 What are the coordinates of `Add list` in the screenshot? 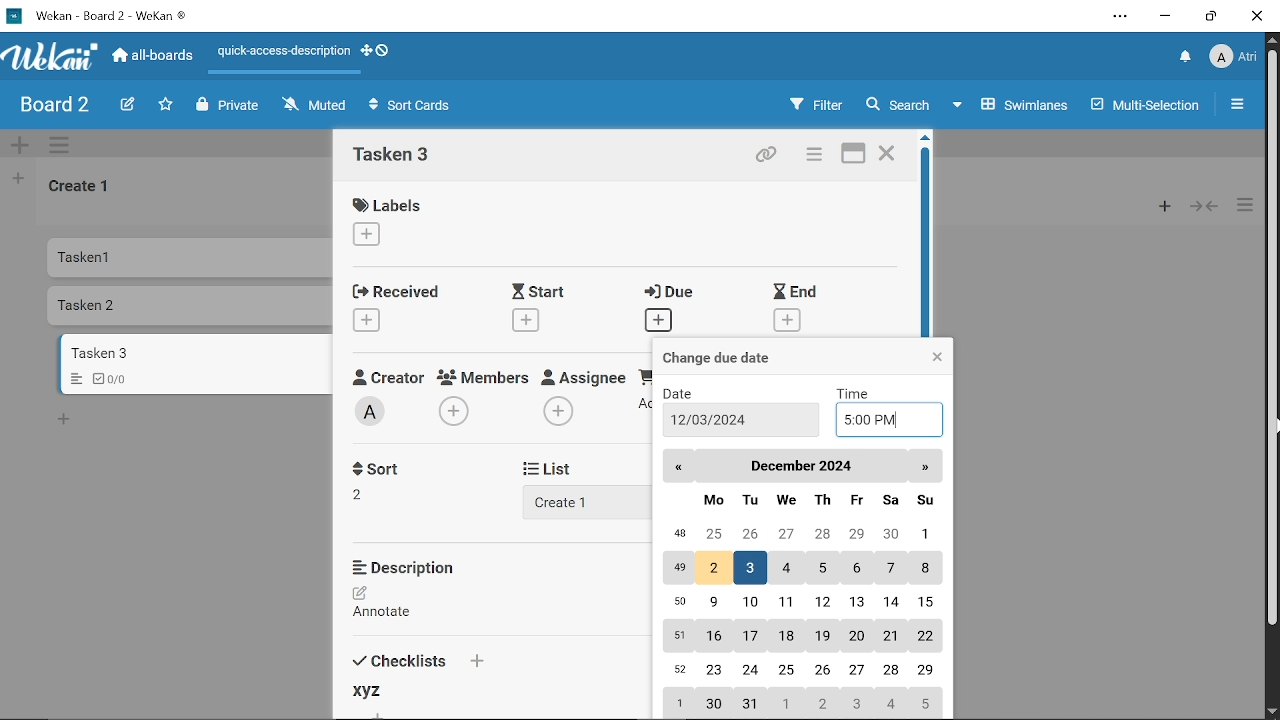 It's located at (18, 181).